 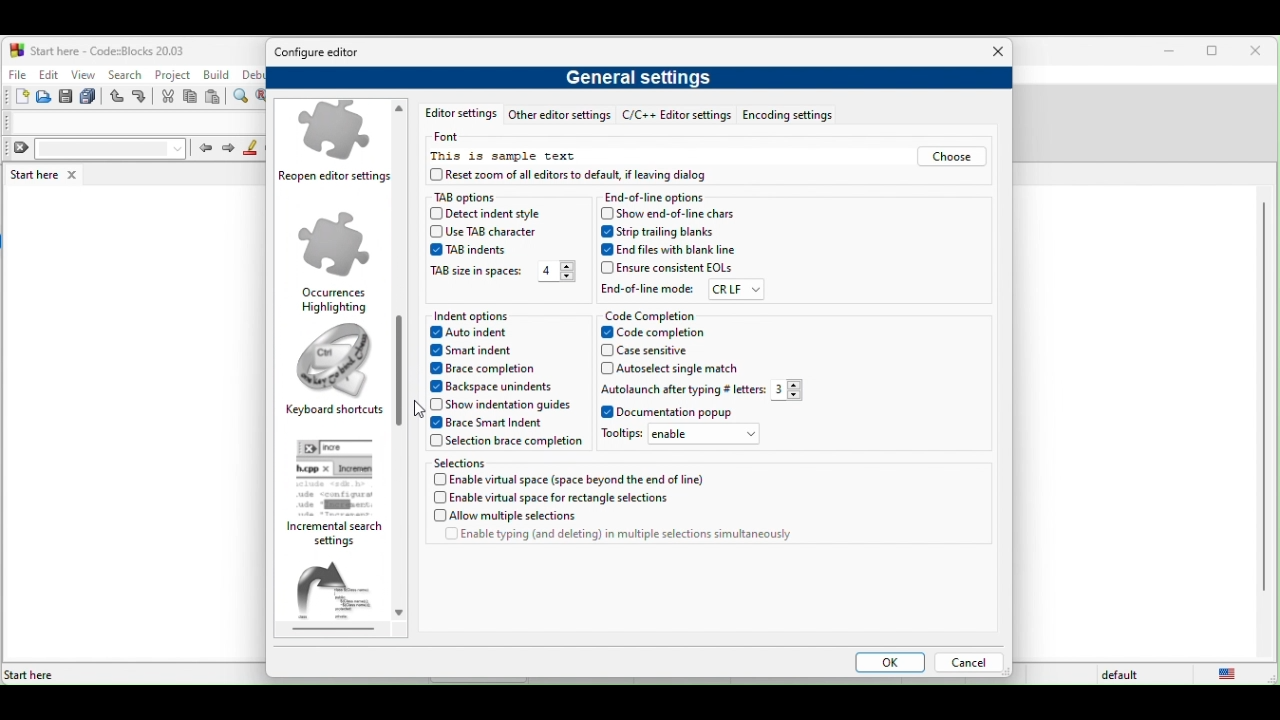 I want to click on enable typing (and deleting) in multiple selections simultaneously, so click(x=618, y=538).